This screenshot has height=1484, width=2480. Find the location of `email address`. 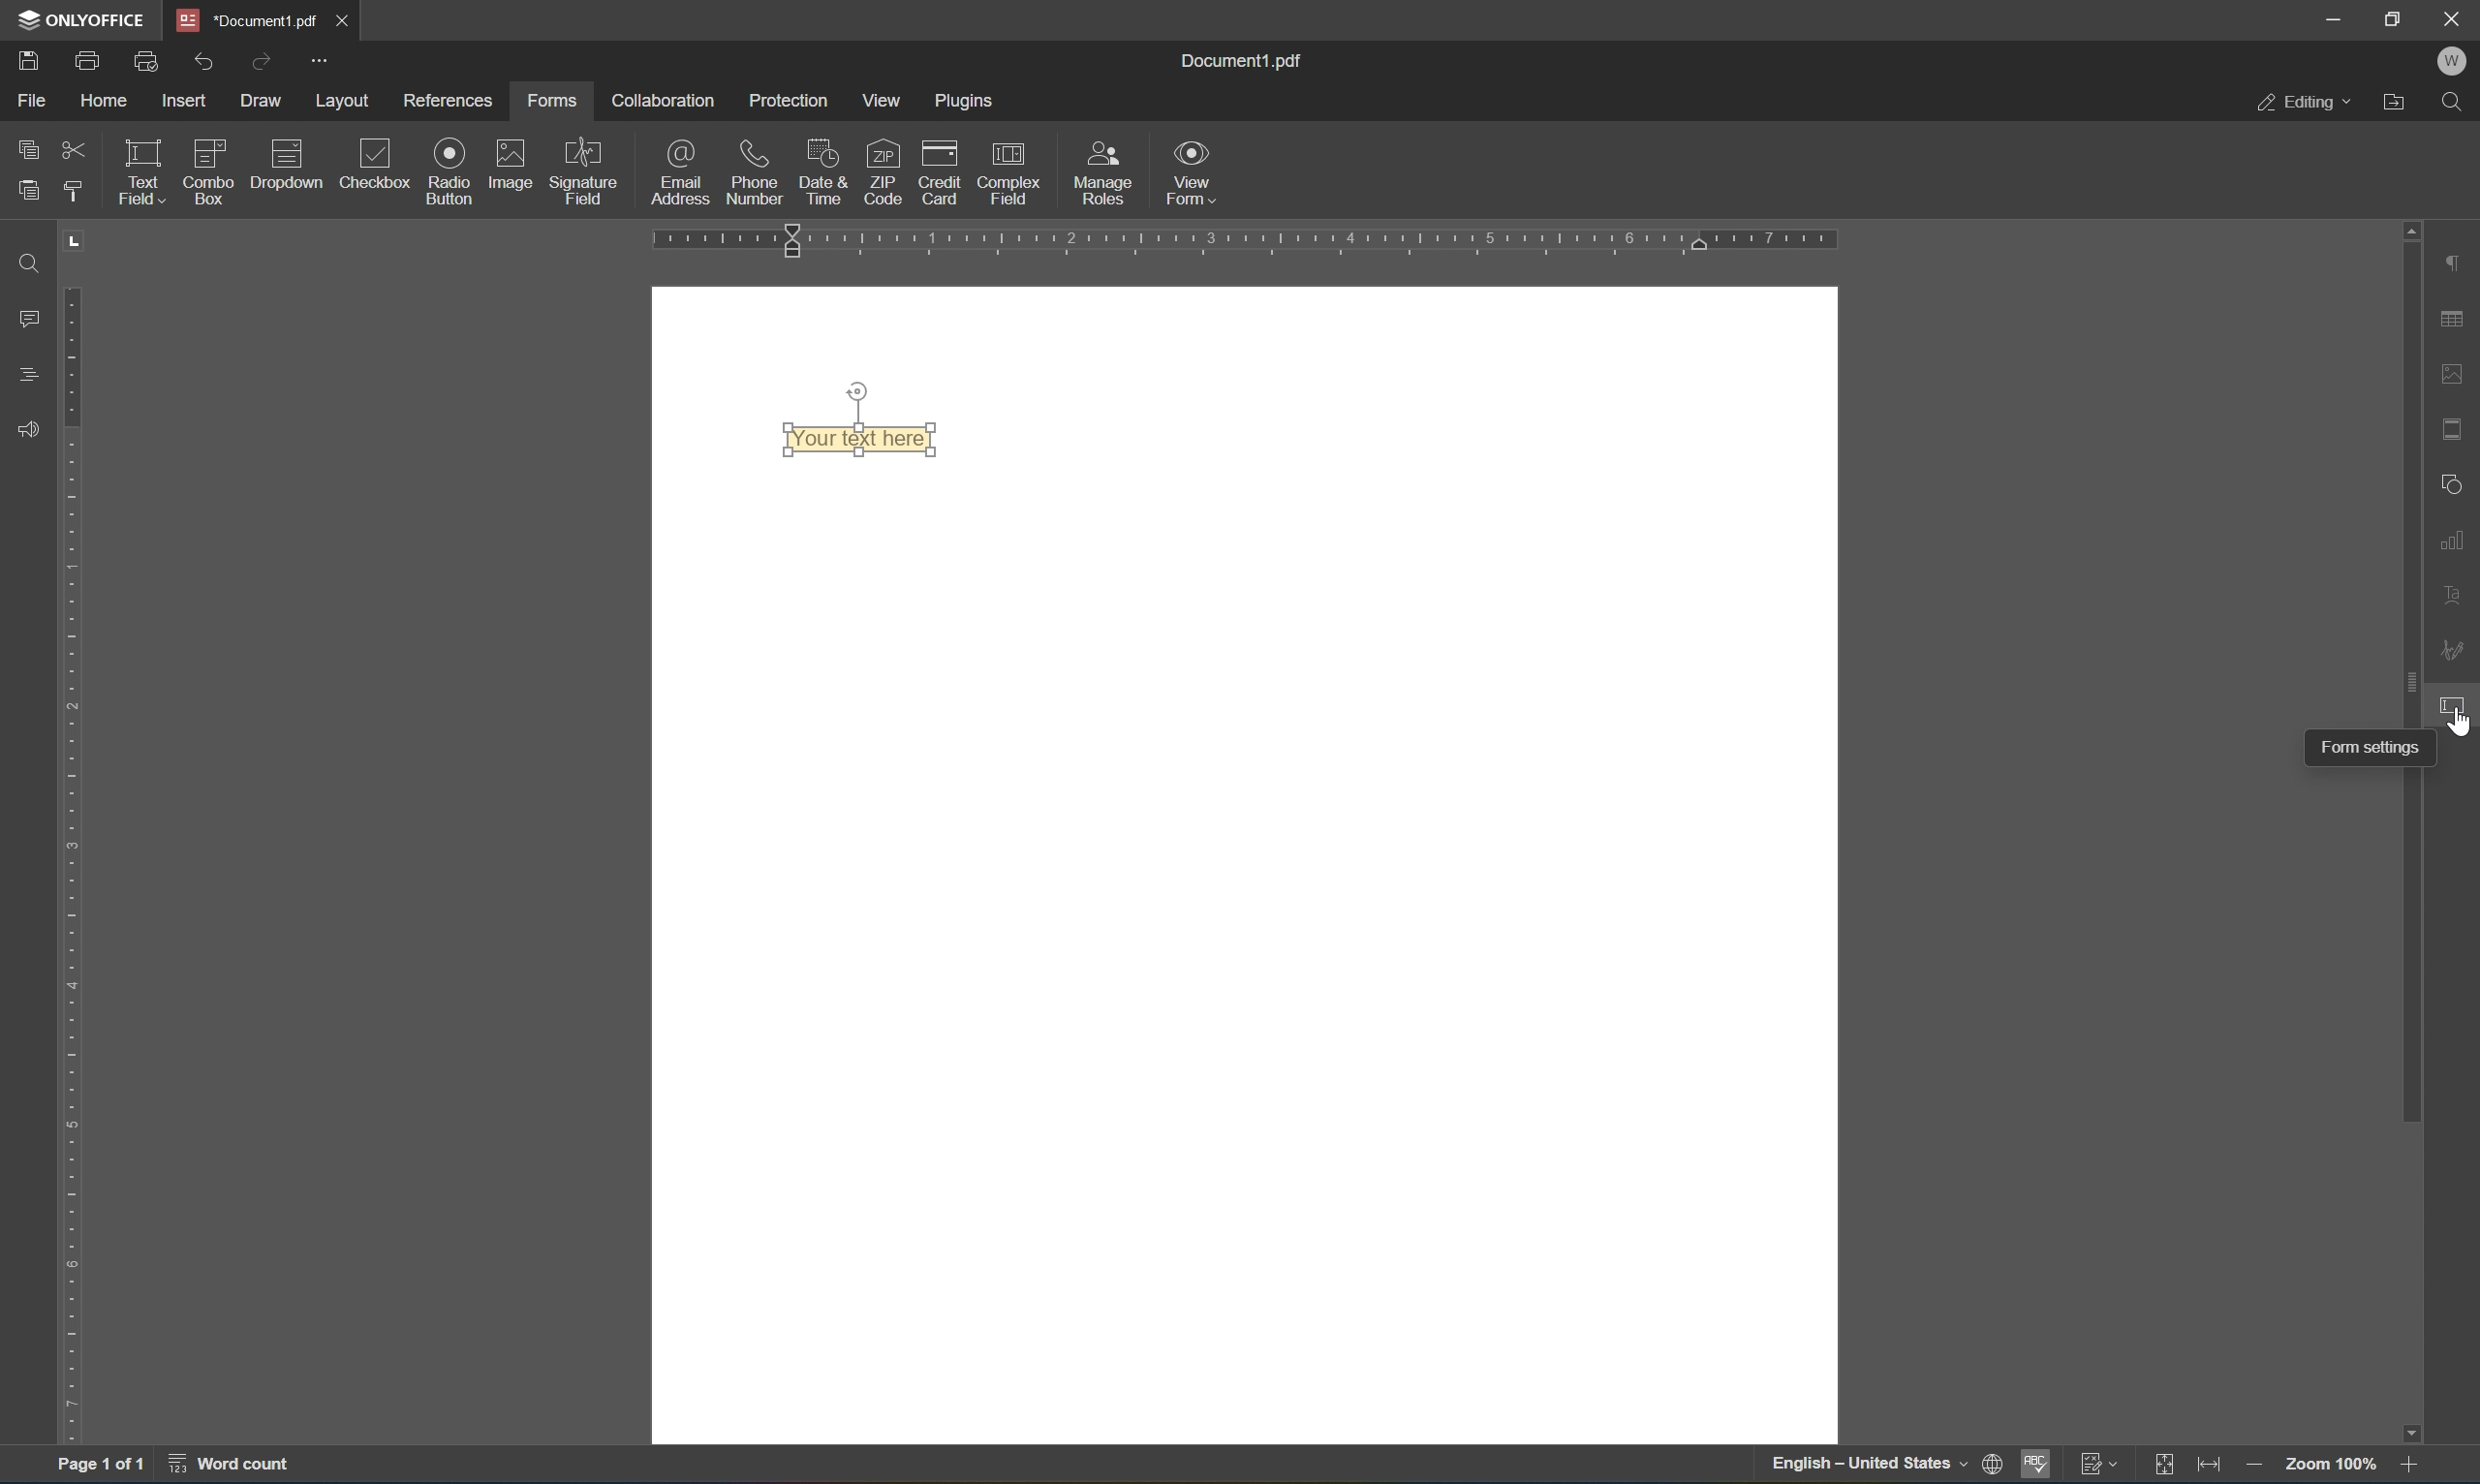

email address is located at coordinates (682, 172).